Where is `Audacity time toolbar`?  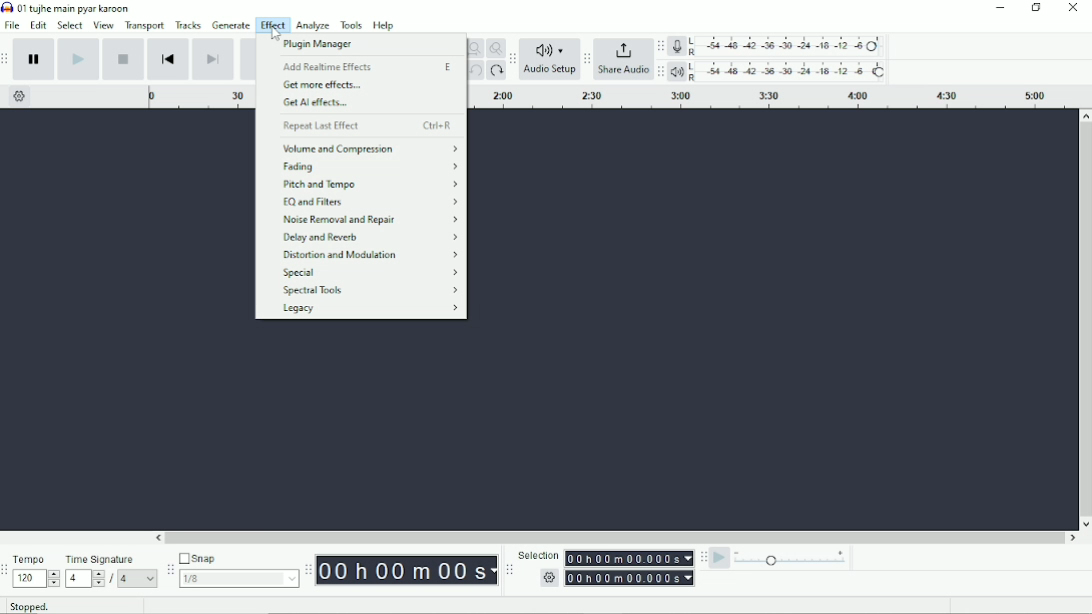
Audacity time toolbar is located at coordinates (307, 569).